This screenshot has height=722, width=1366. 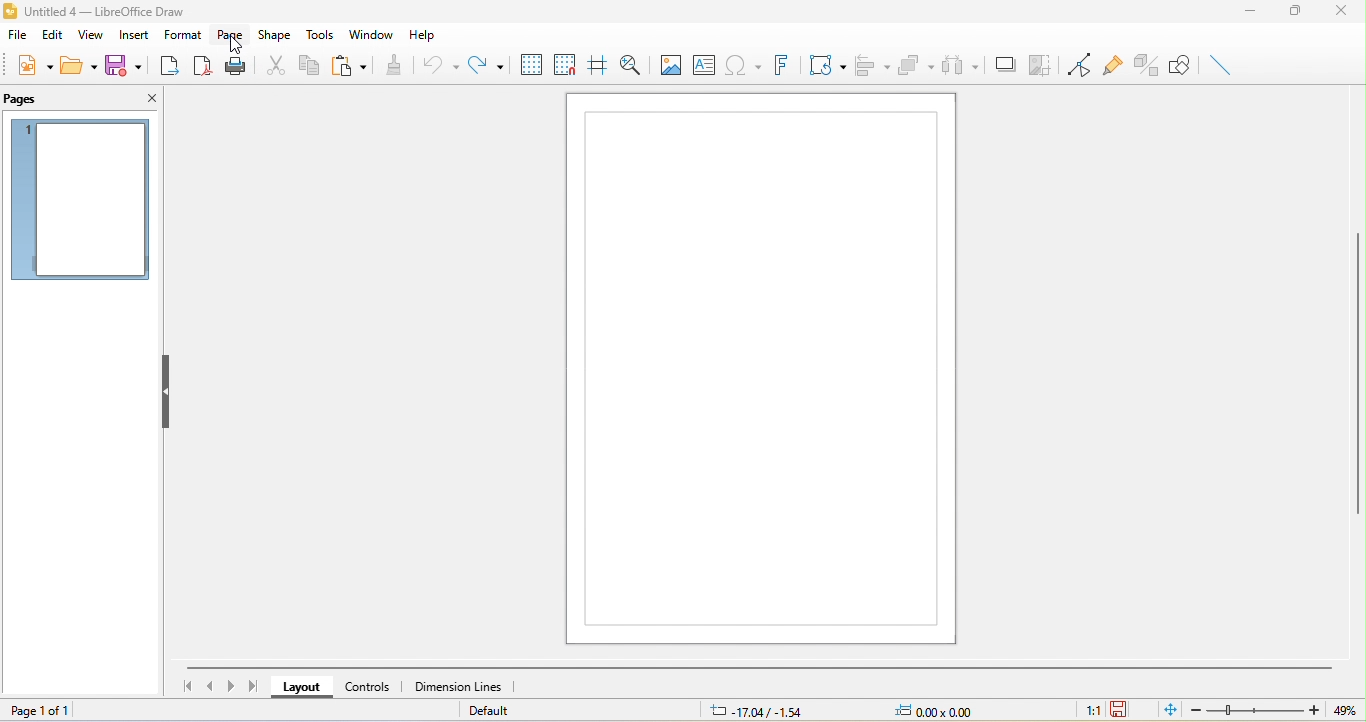 I want to click on next page, so click(x=228, y=688).